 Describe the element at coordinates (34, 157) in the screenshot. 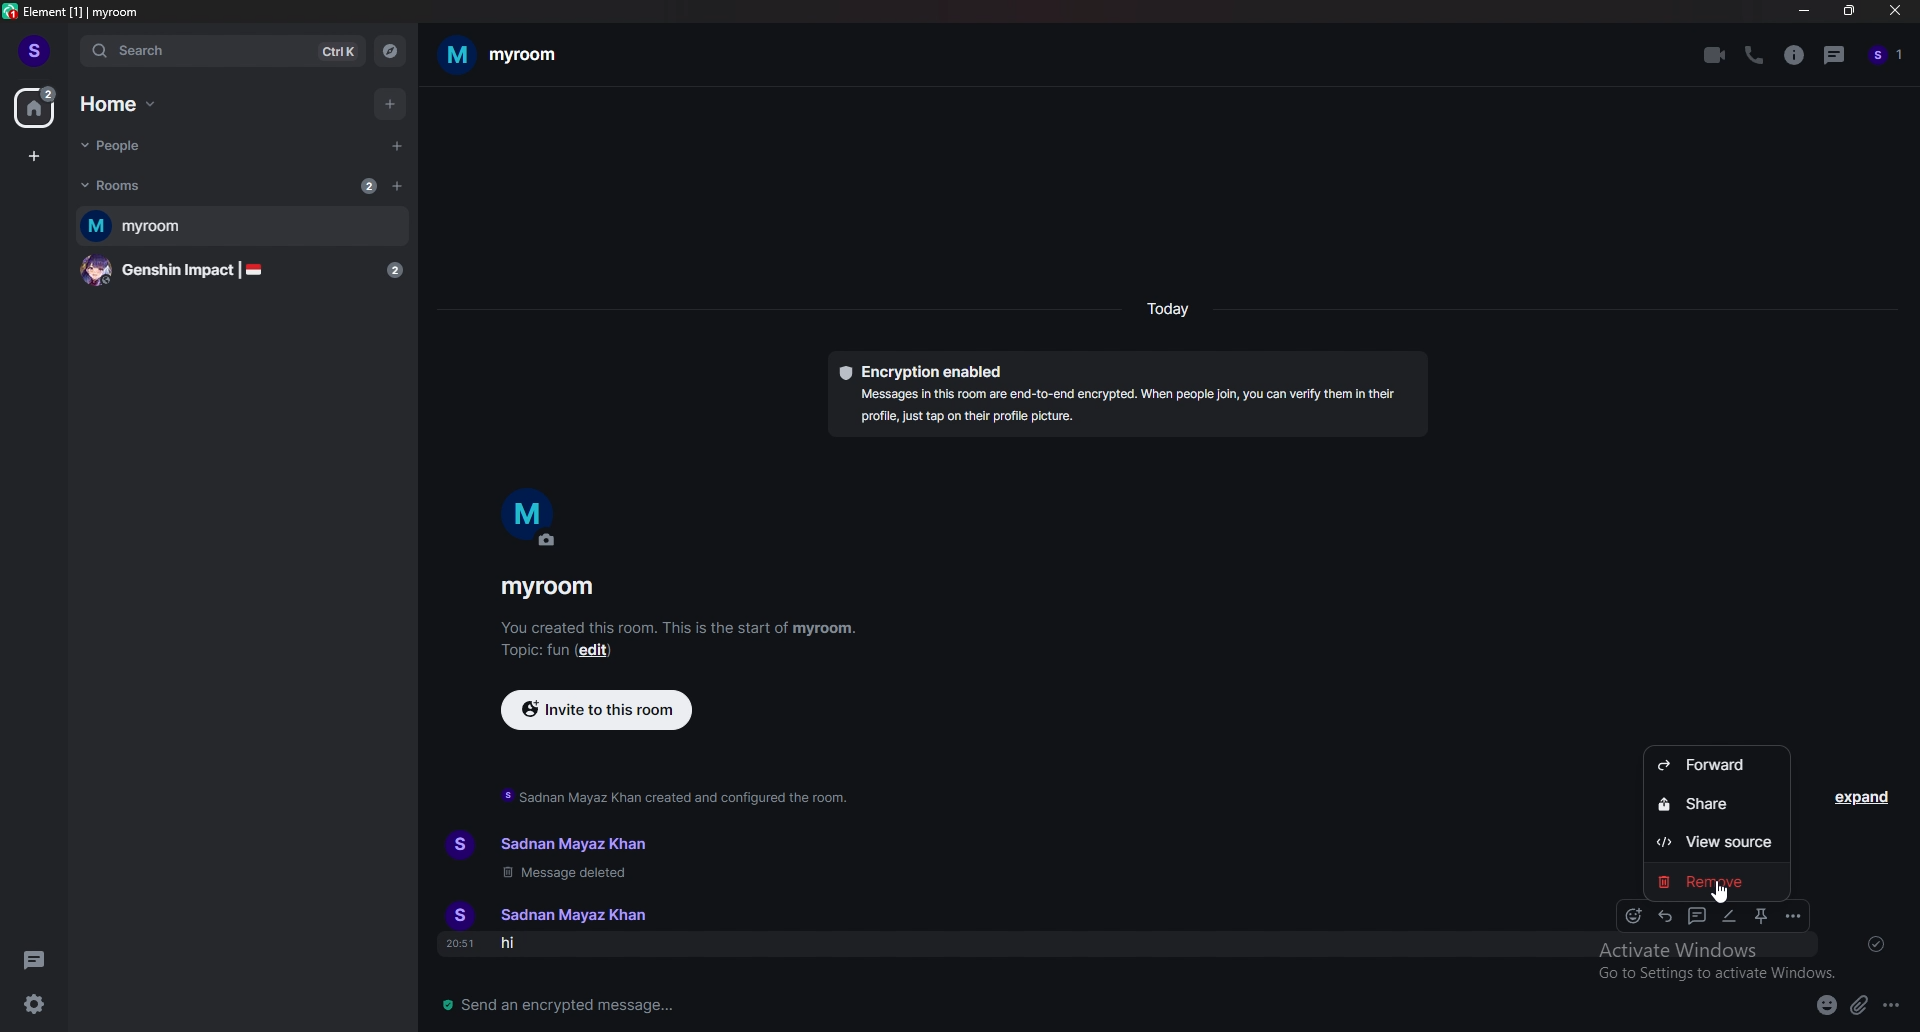

I see `create space` at that location.